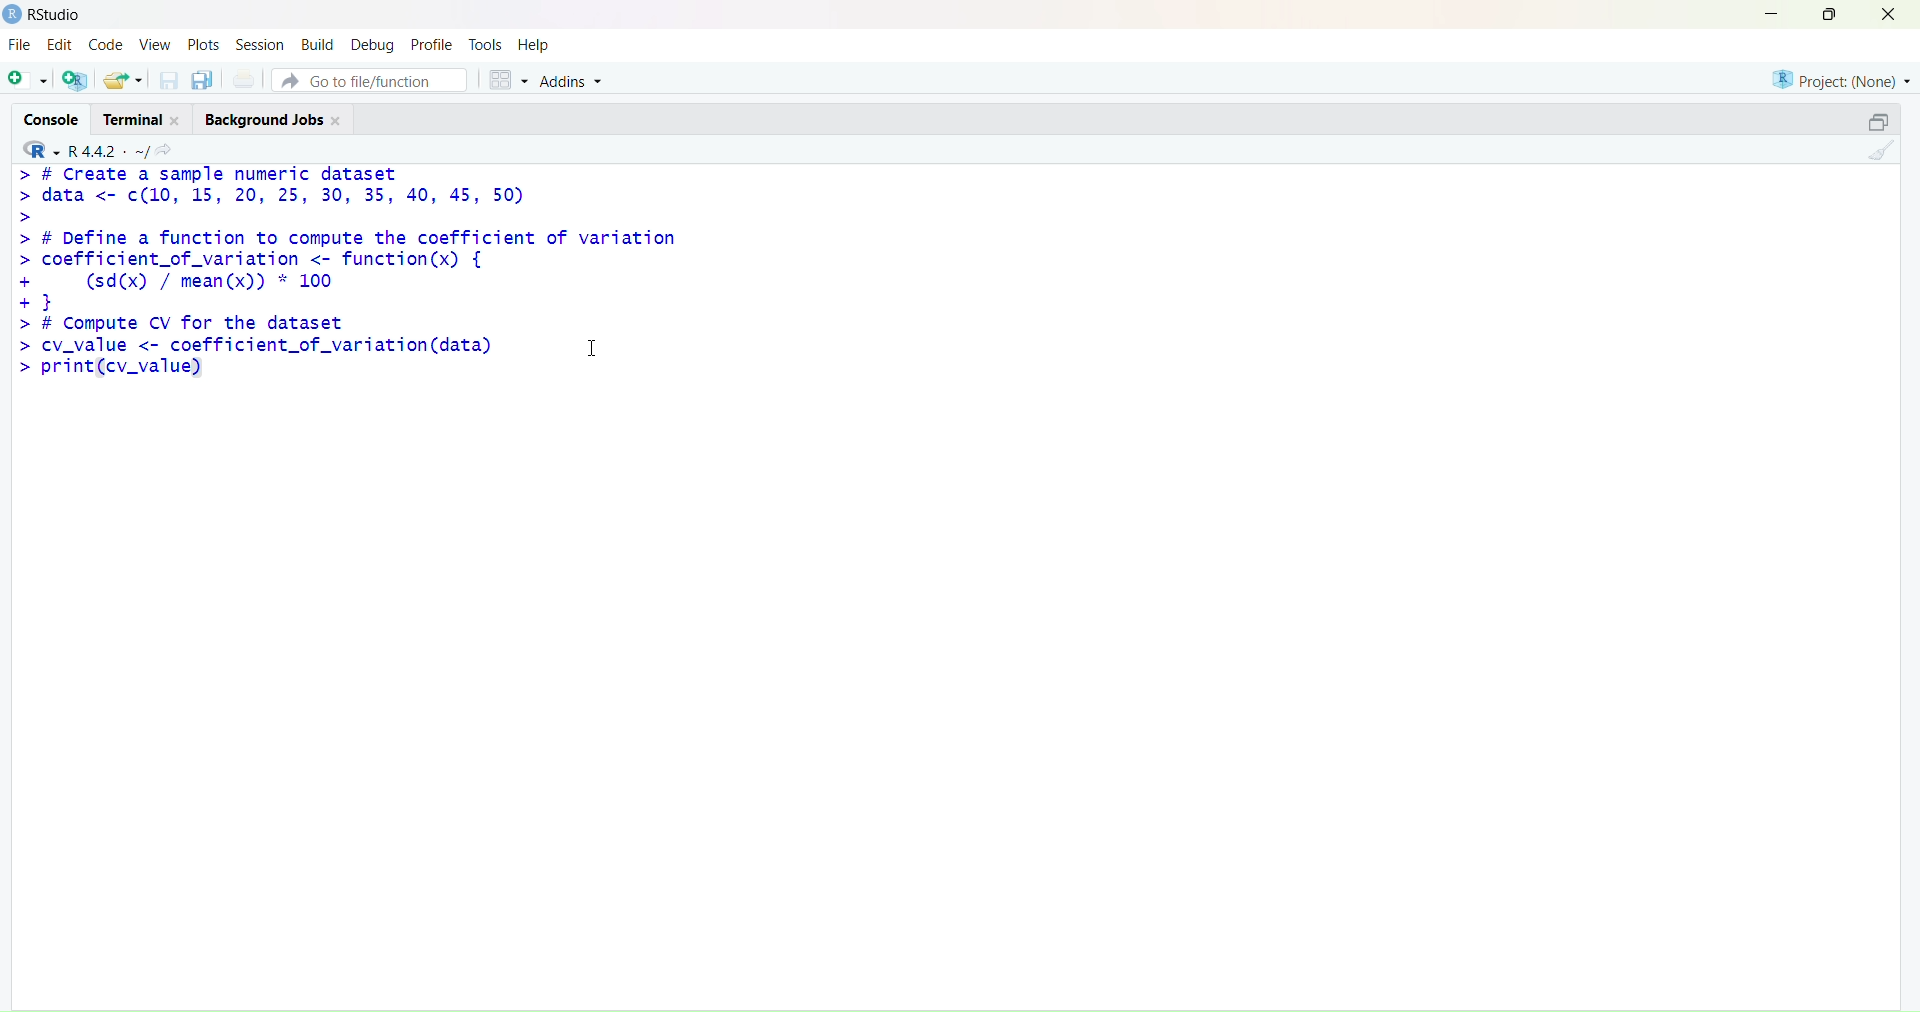  Describe the element at coordinates (372, 47) in the screenshot. I see `debug` at that location.